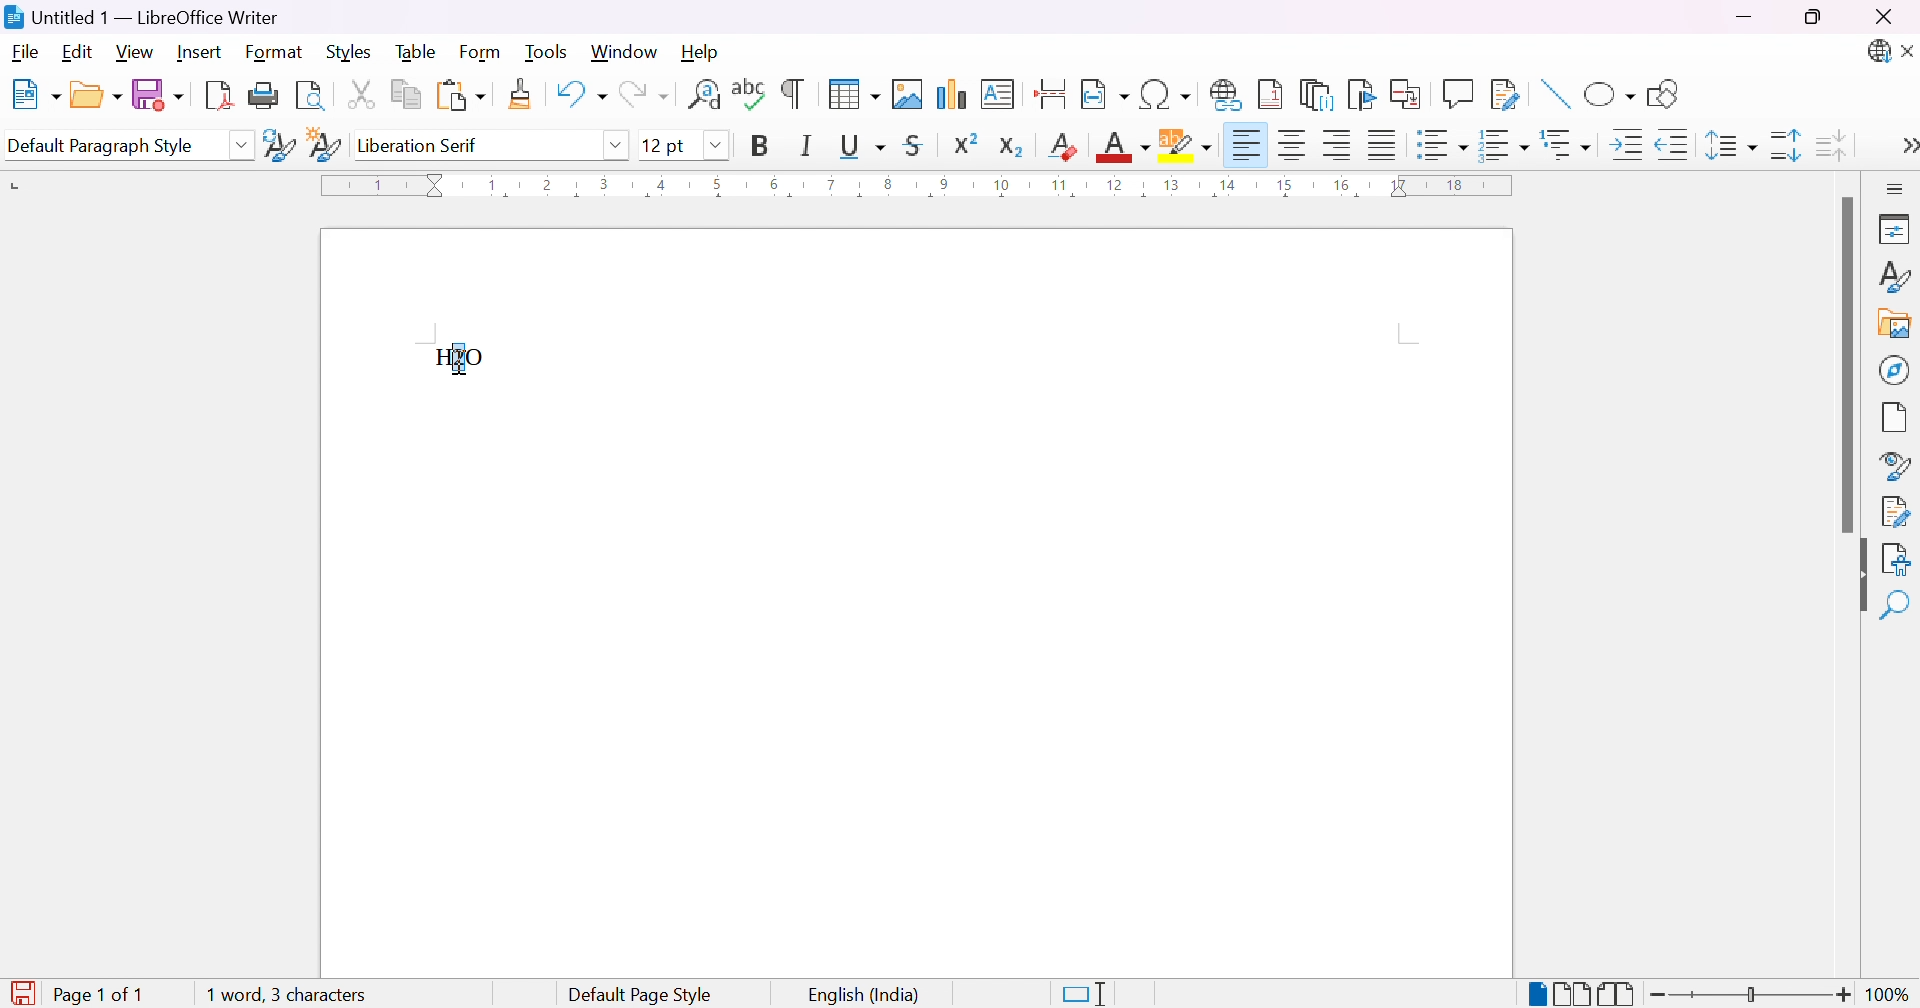  Describe the element at coordinates (1571, 996) in the screenshot. I see `Multiple-page break` at that location.